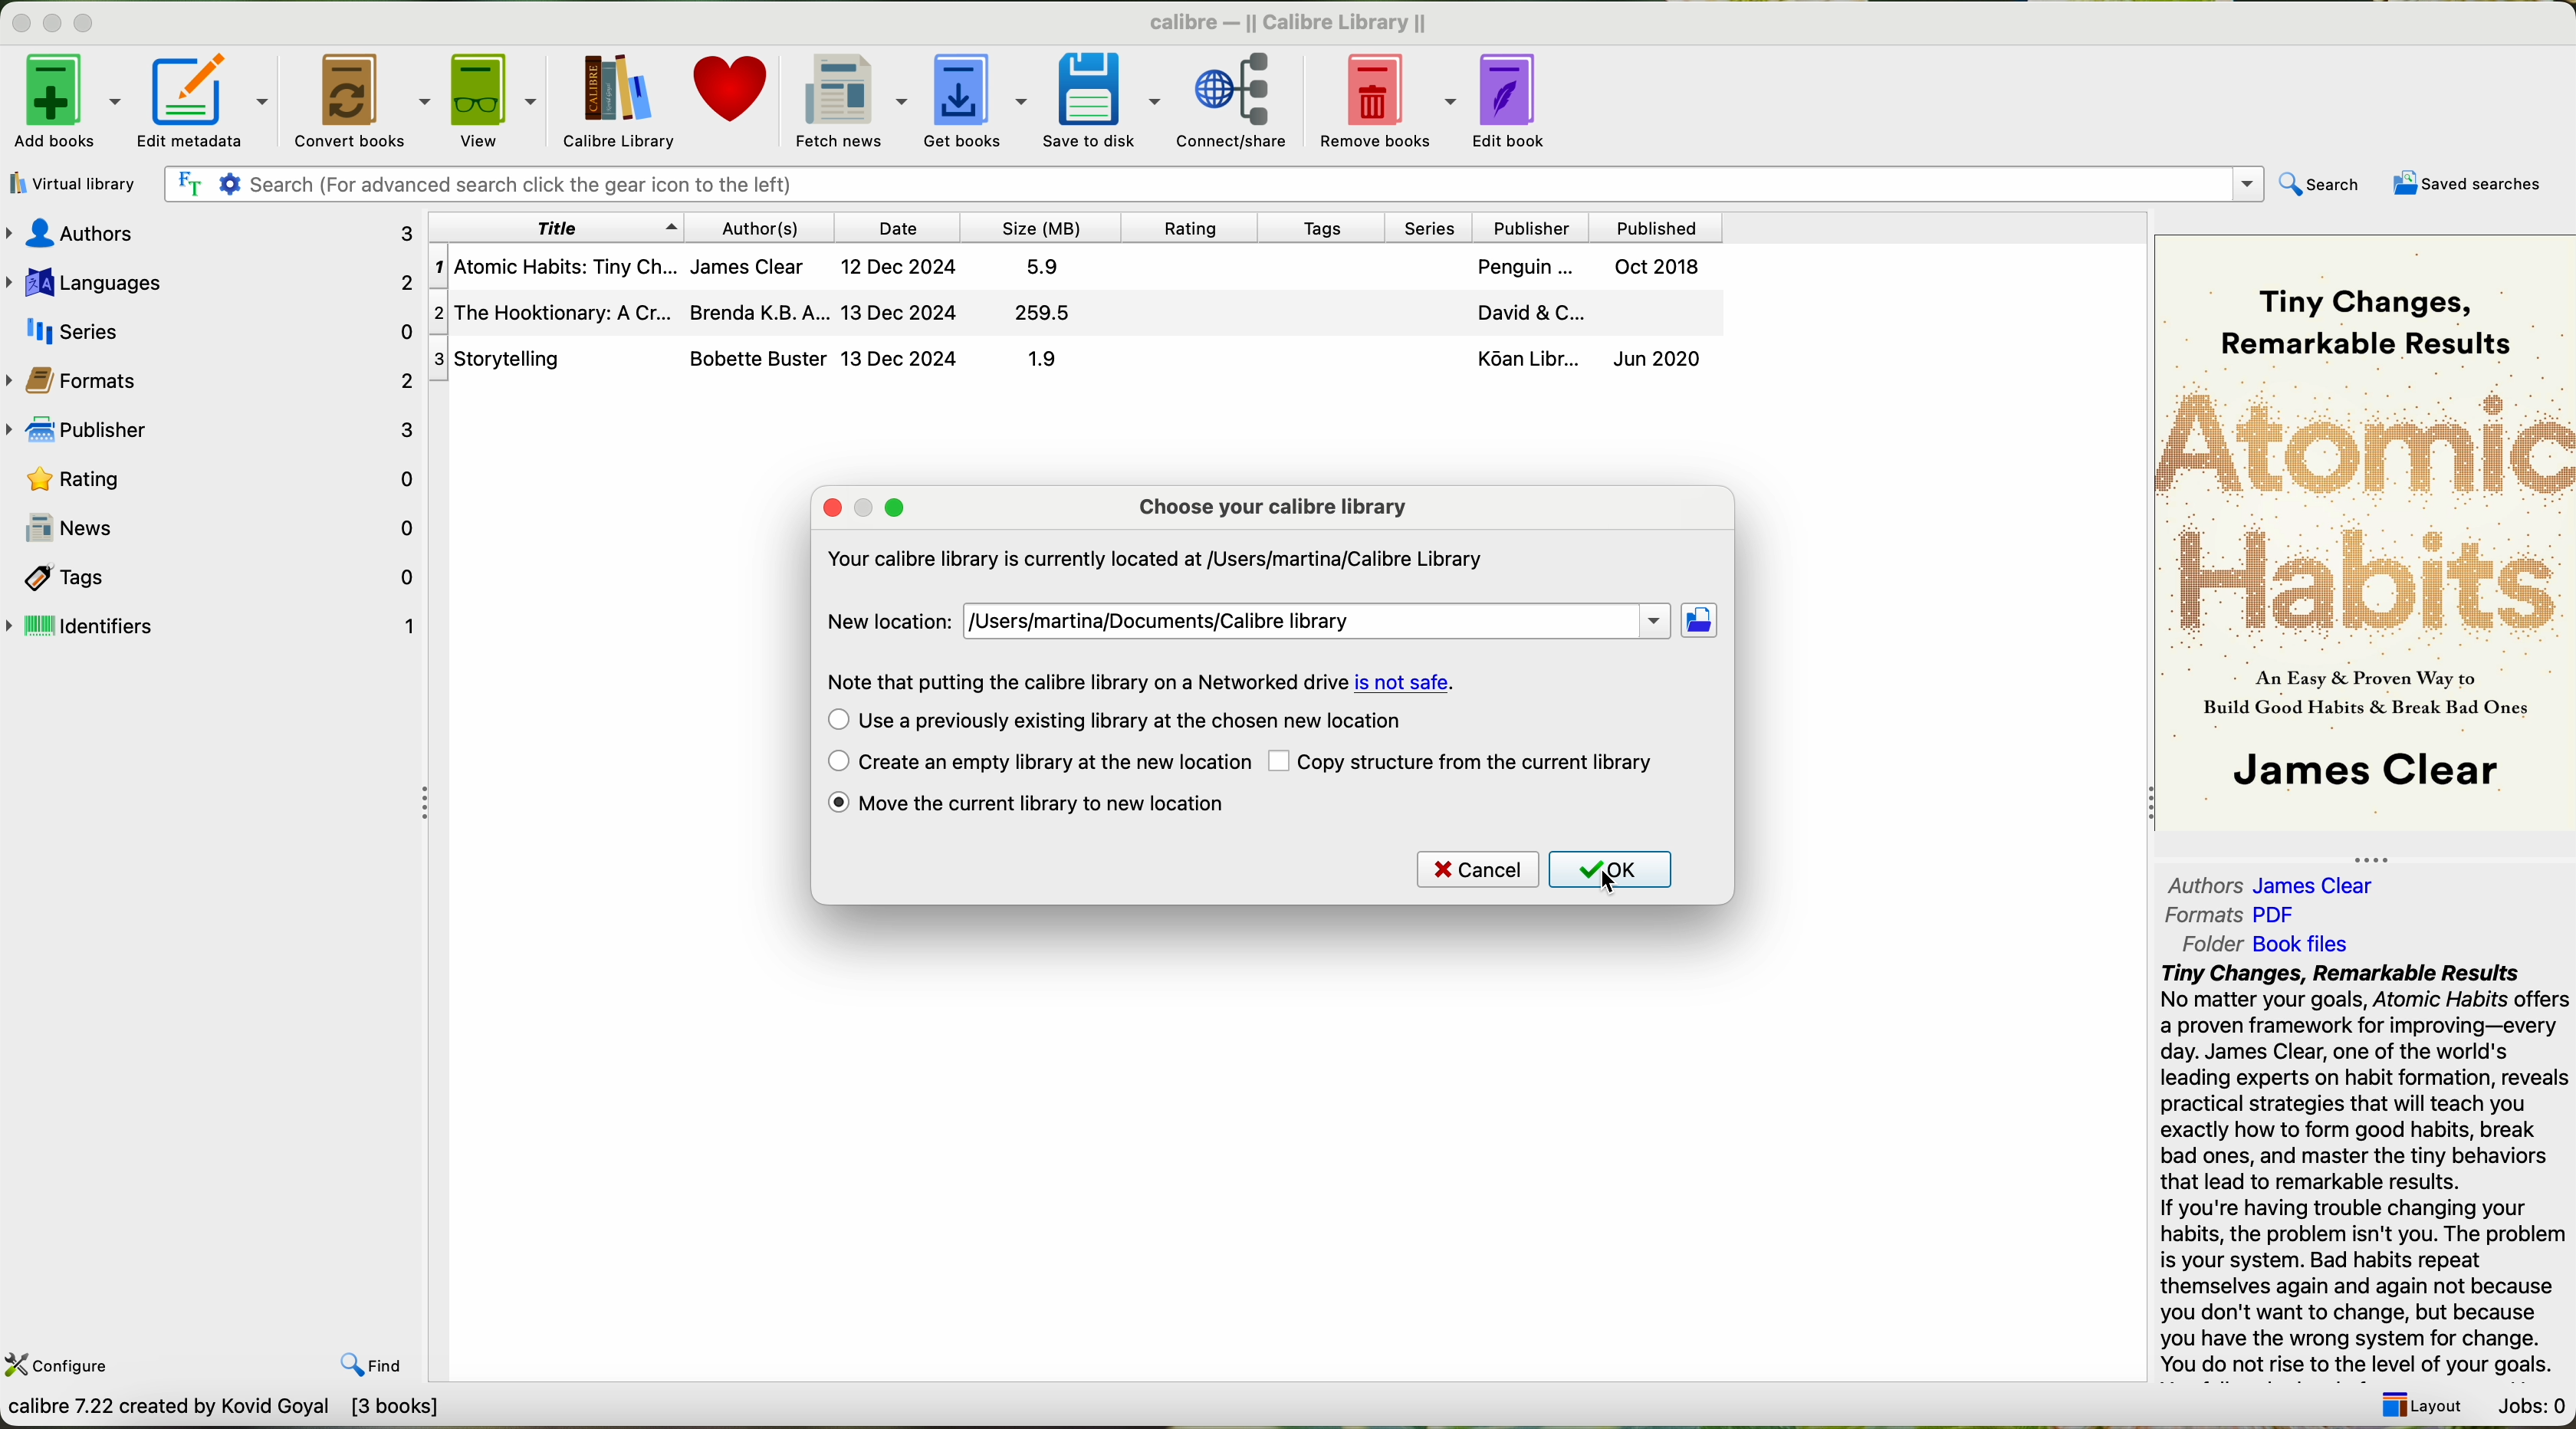  Describe the element at coordinates (214, 432) in the screenshot. I see `publisher` at that location.